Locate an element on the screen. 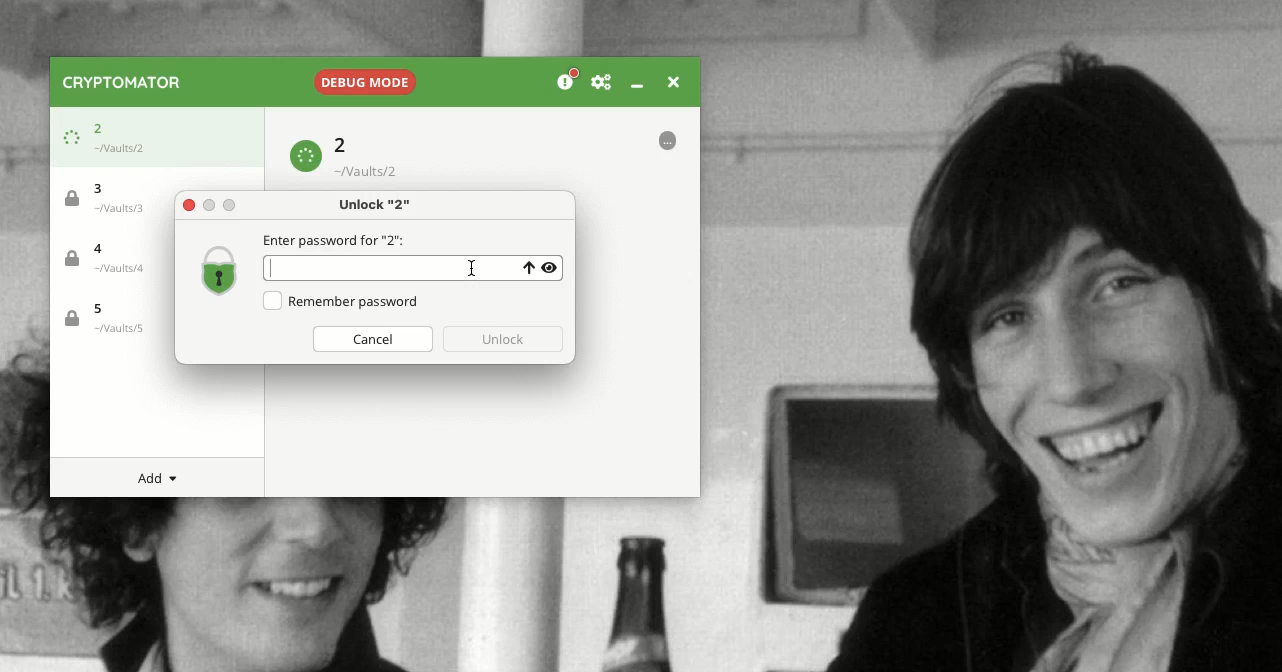 The image size is (1282, 672). Enter password for "2" is located at coordinates (337, 239).